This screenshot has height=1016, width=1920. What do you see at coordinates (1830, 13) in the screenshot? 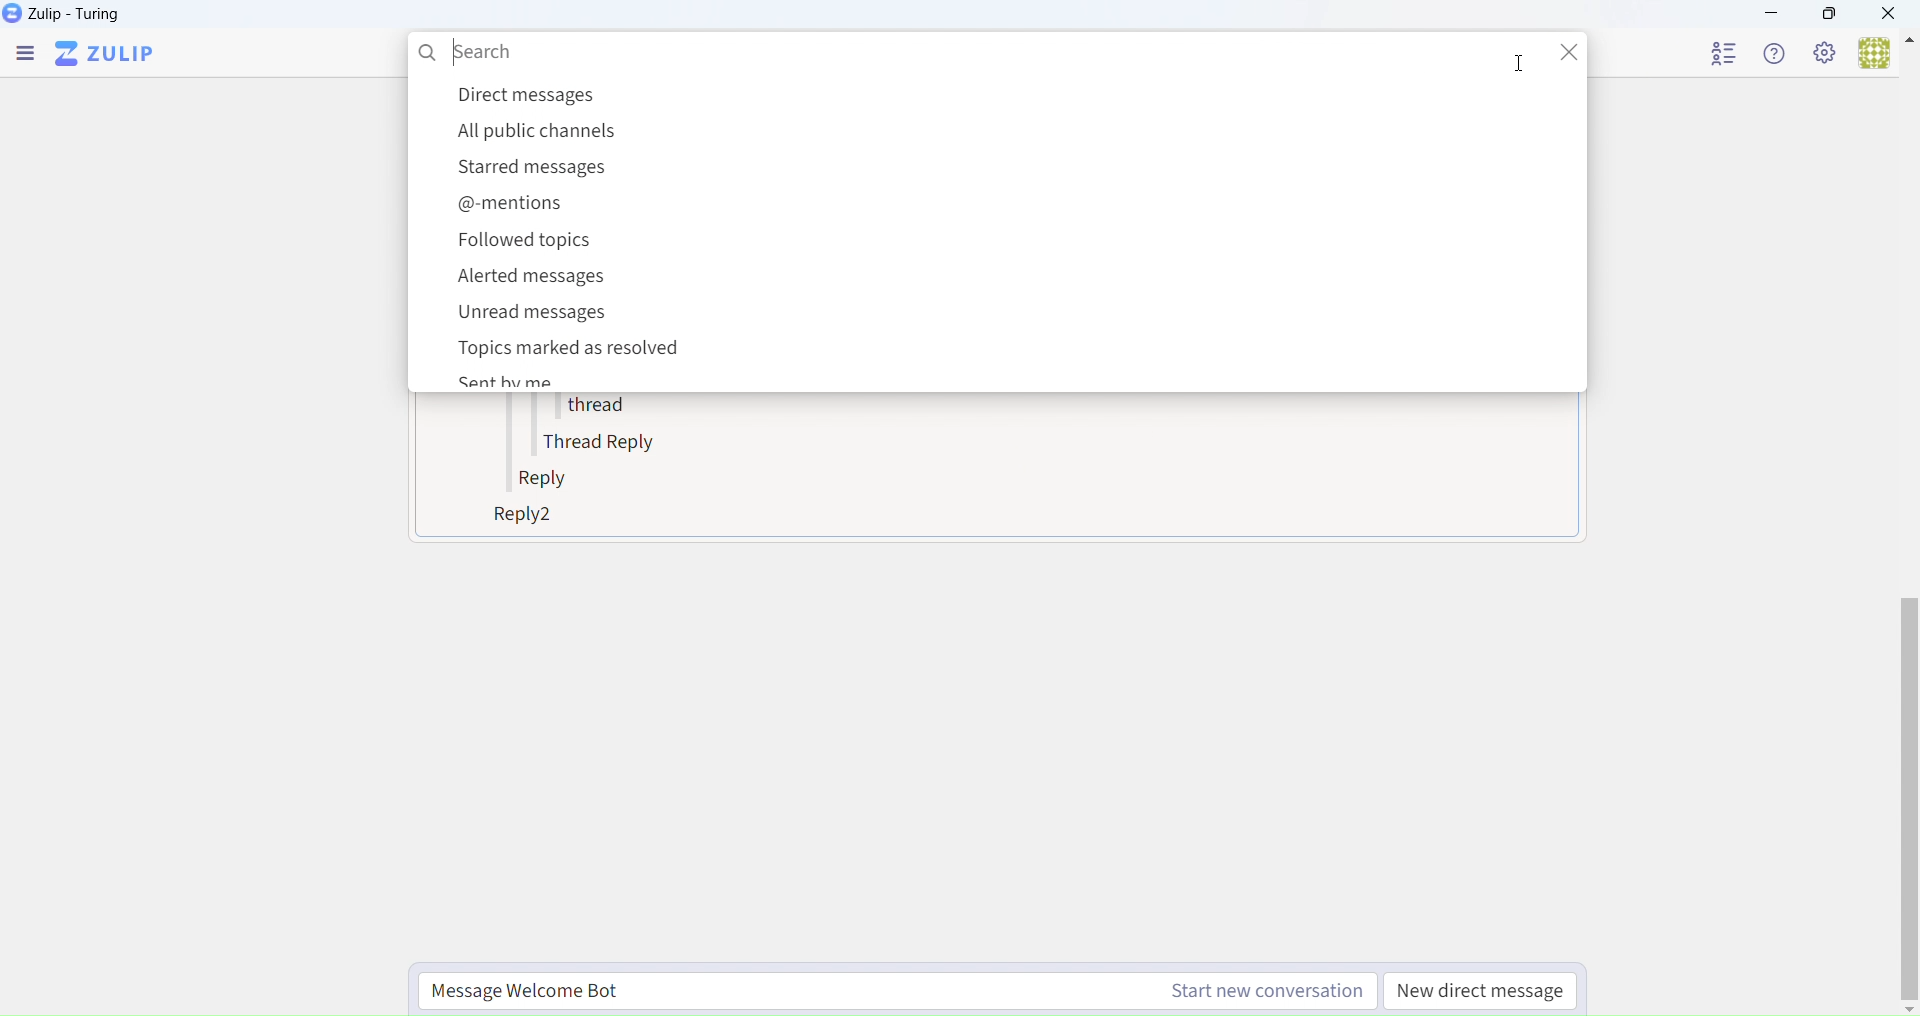
I see `Box` at bounding box center [1830, 13].